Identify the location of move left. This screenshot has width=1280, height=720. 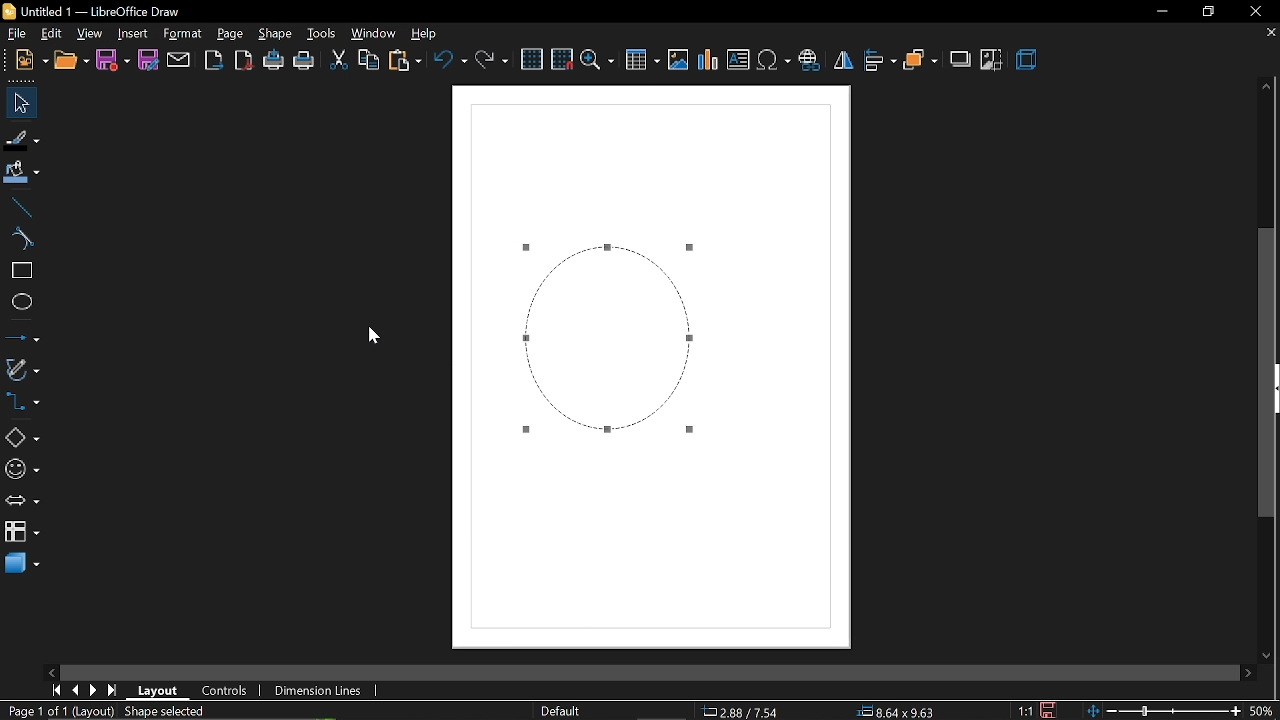
(51, 673).